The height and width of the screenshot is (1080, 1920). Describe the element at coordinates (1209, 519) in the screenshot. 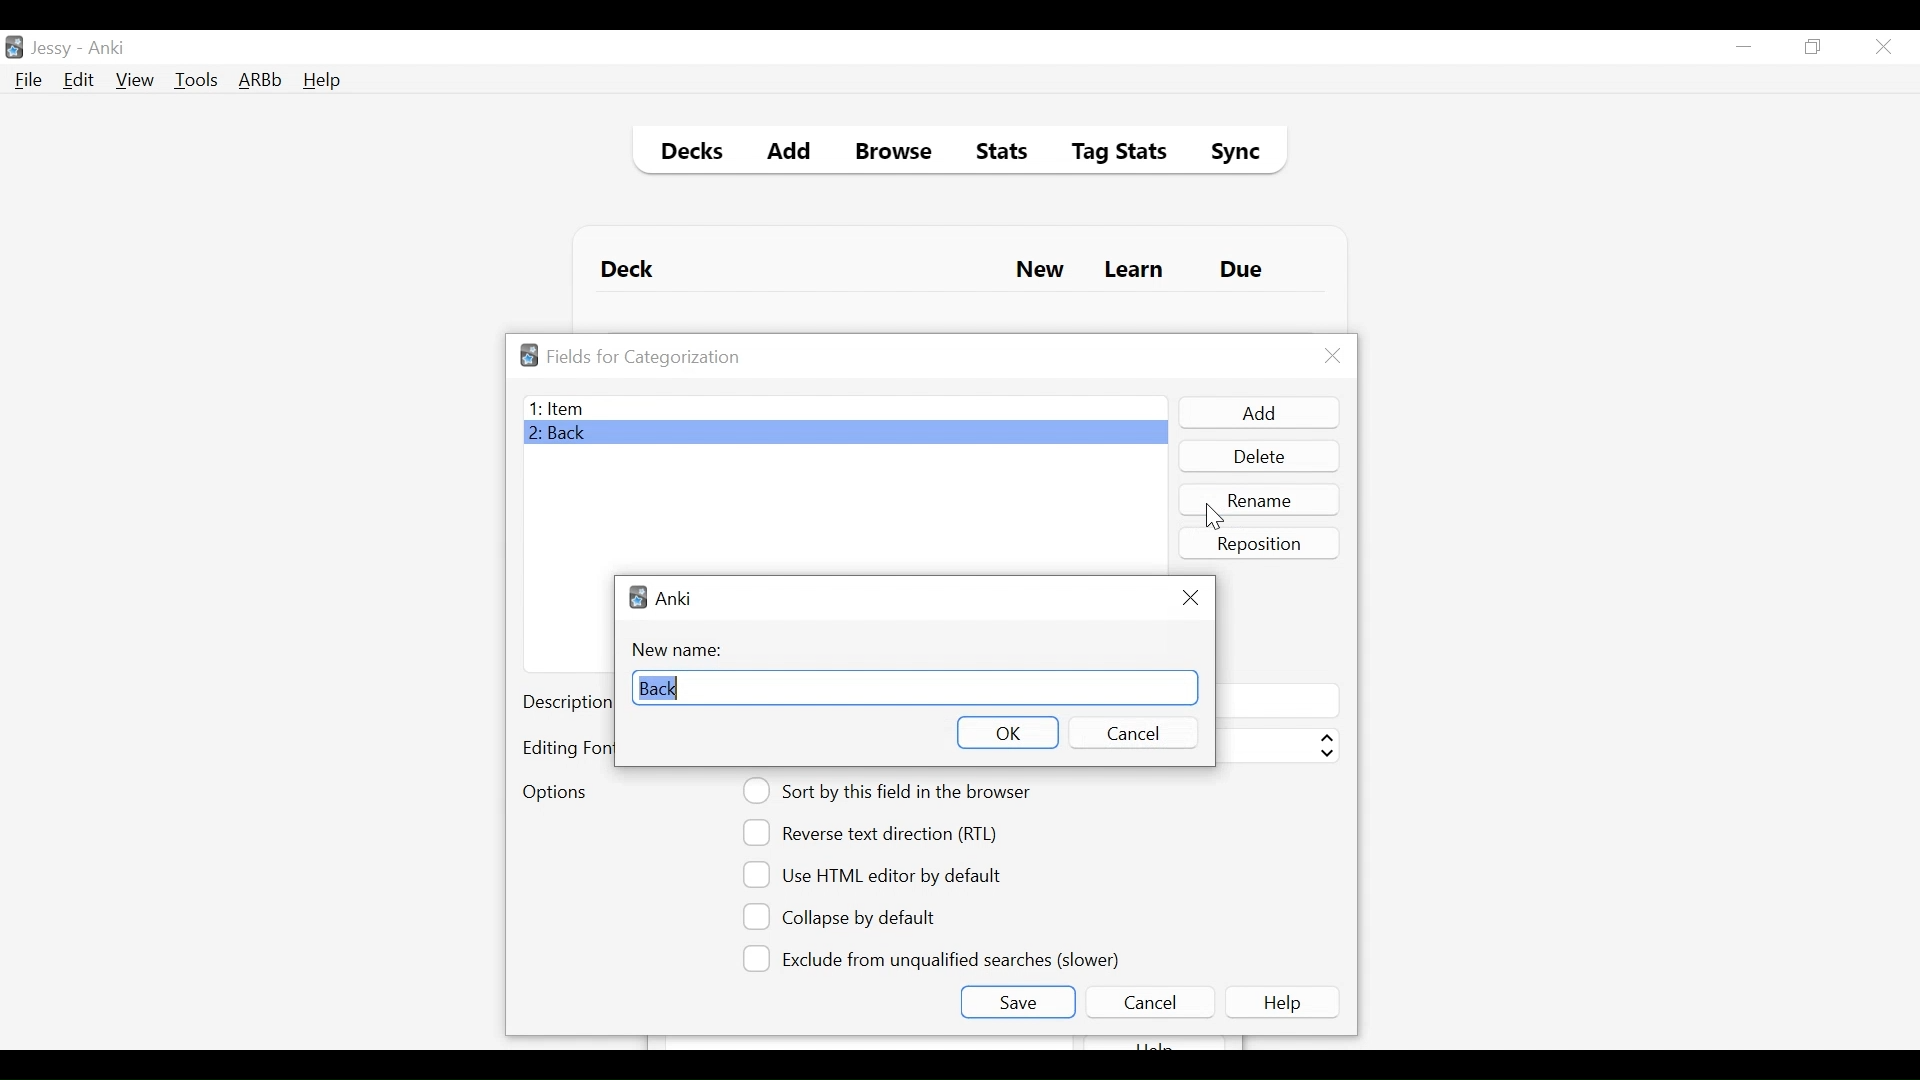

I see `Cursor` at that location.